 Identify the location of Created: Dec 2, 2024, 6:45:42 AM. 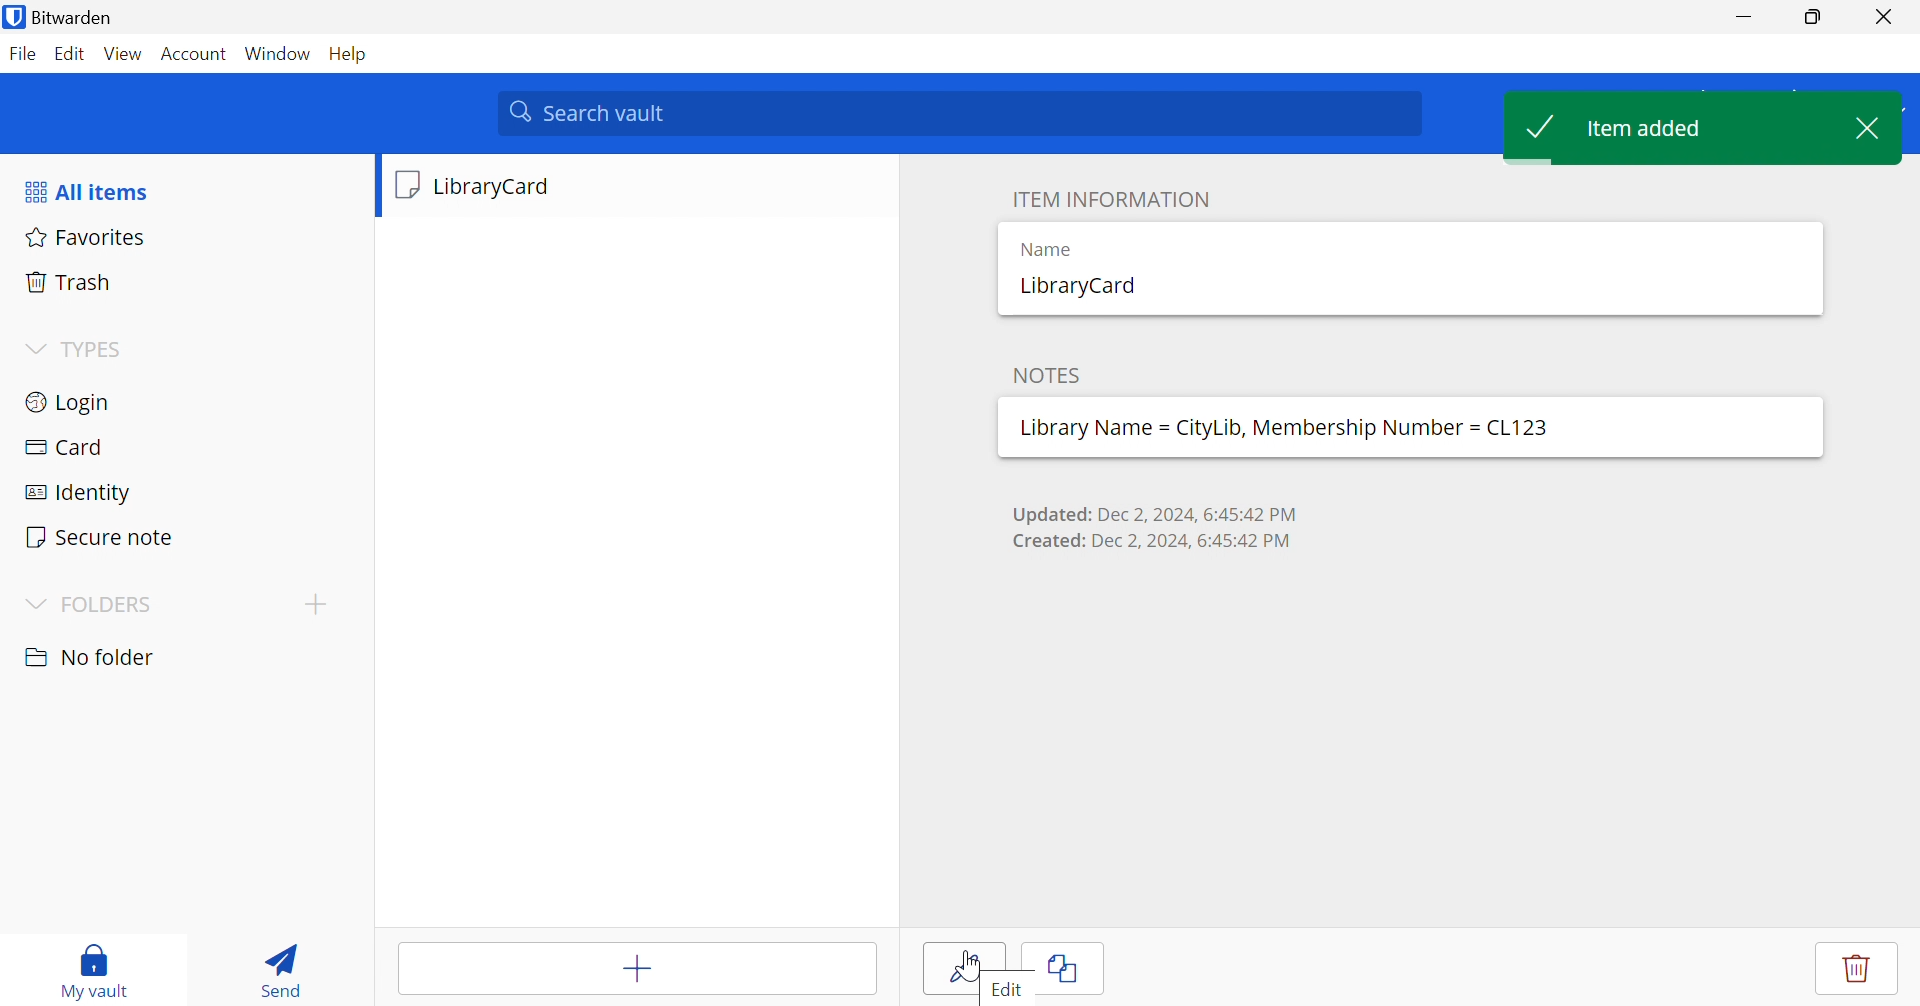
(1157, 542).